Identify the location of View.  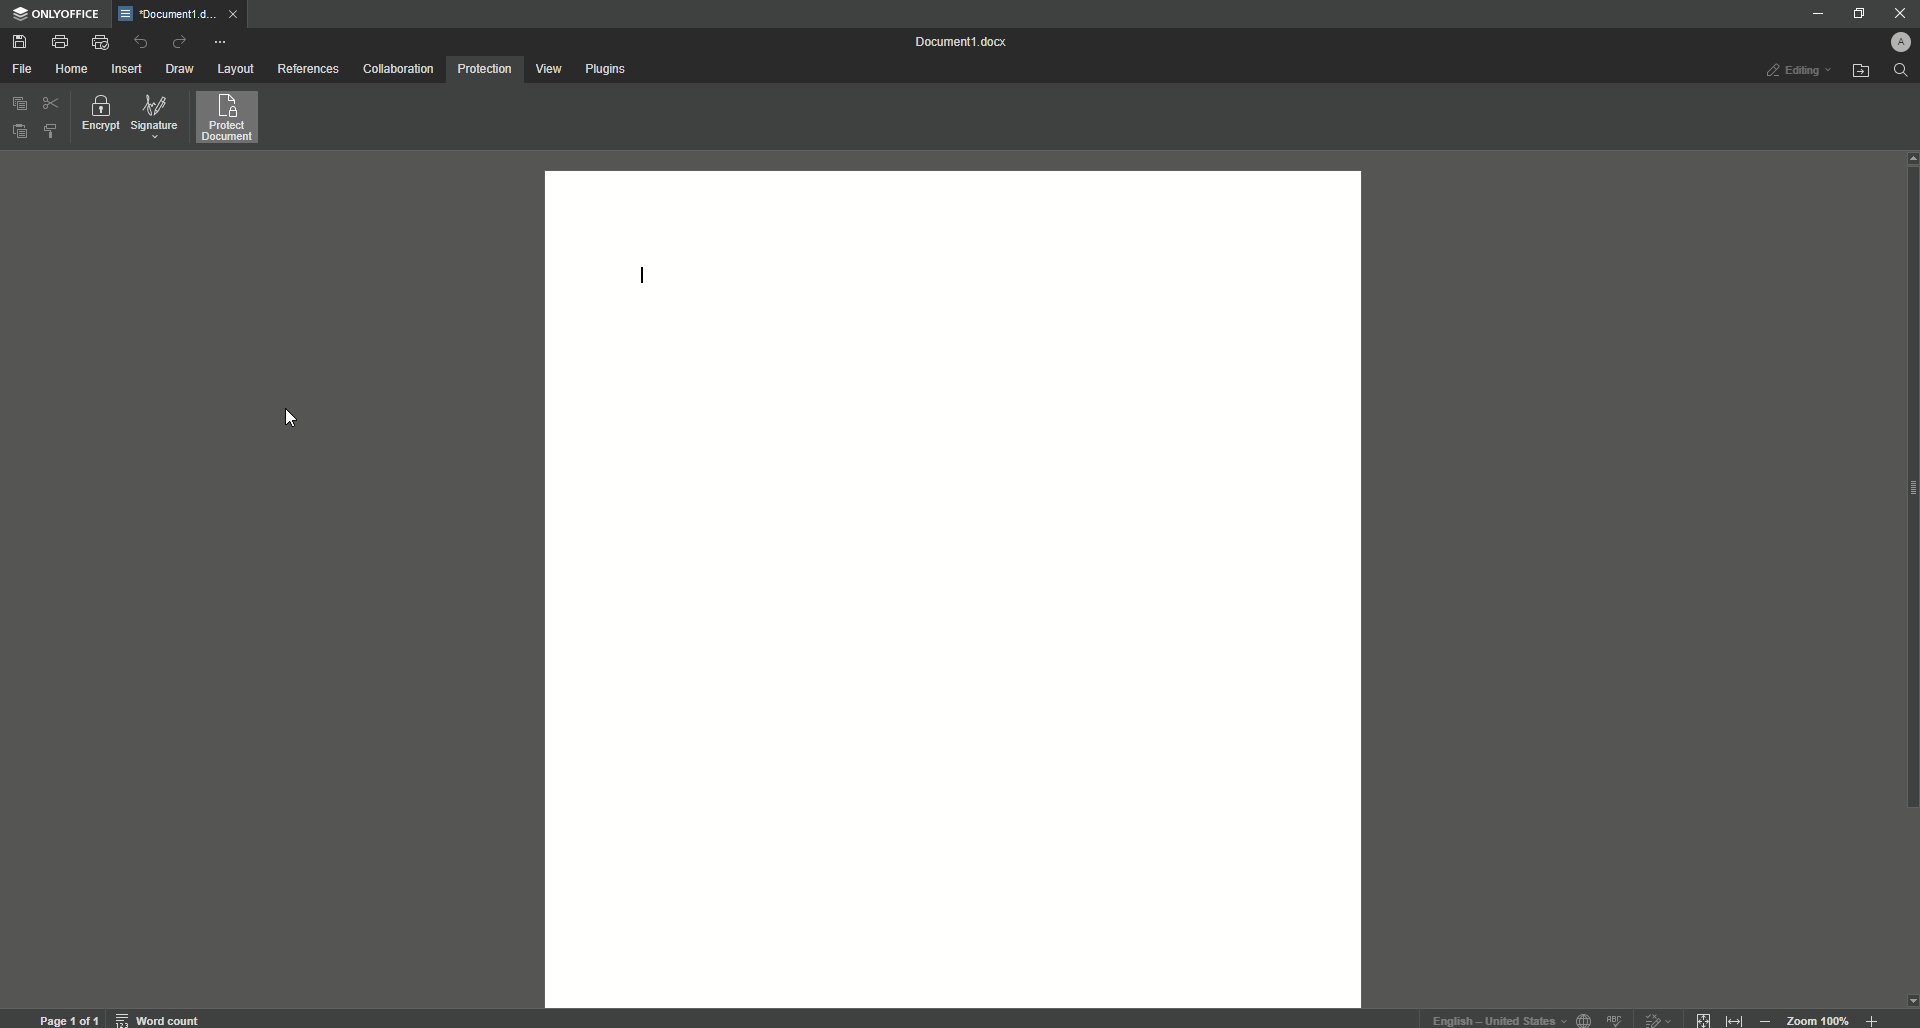
(547, 68).